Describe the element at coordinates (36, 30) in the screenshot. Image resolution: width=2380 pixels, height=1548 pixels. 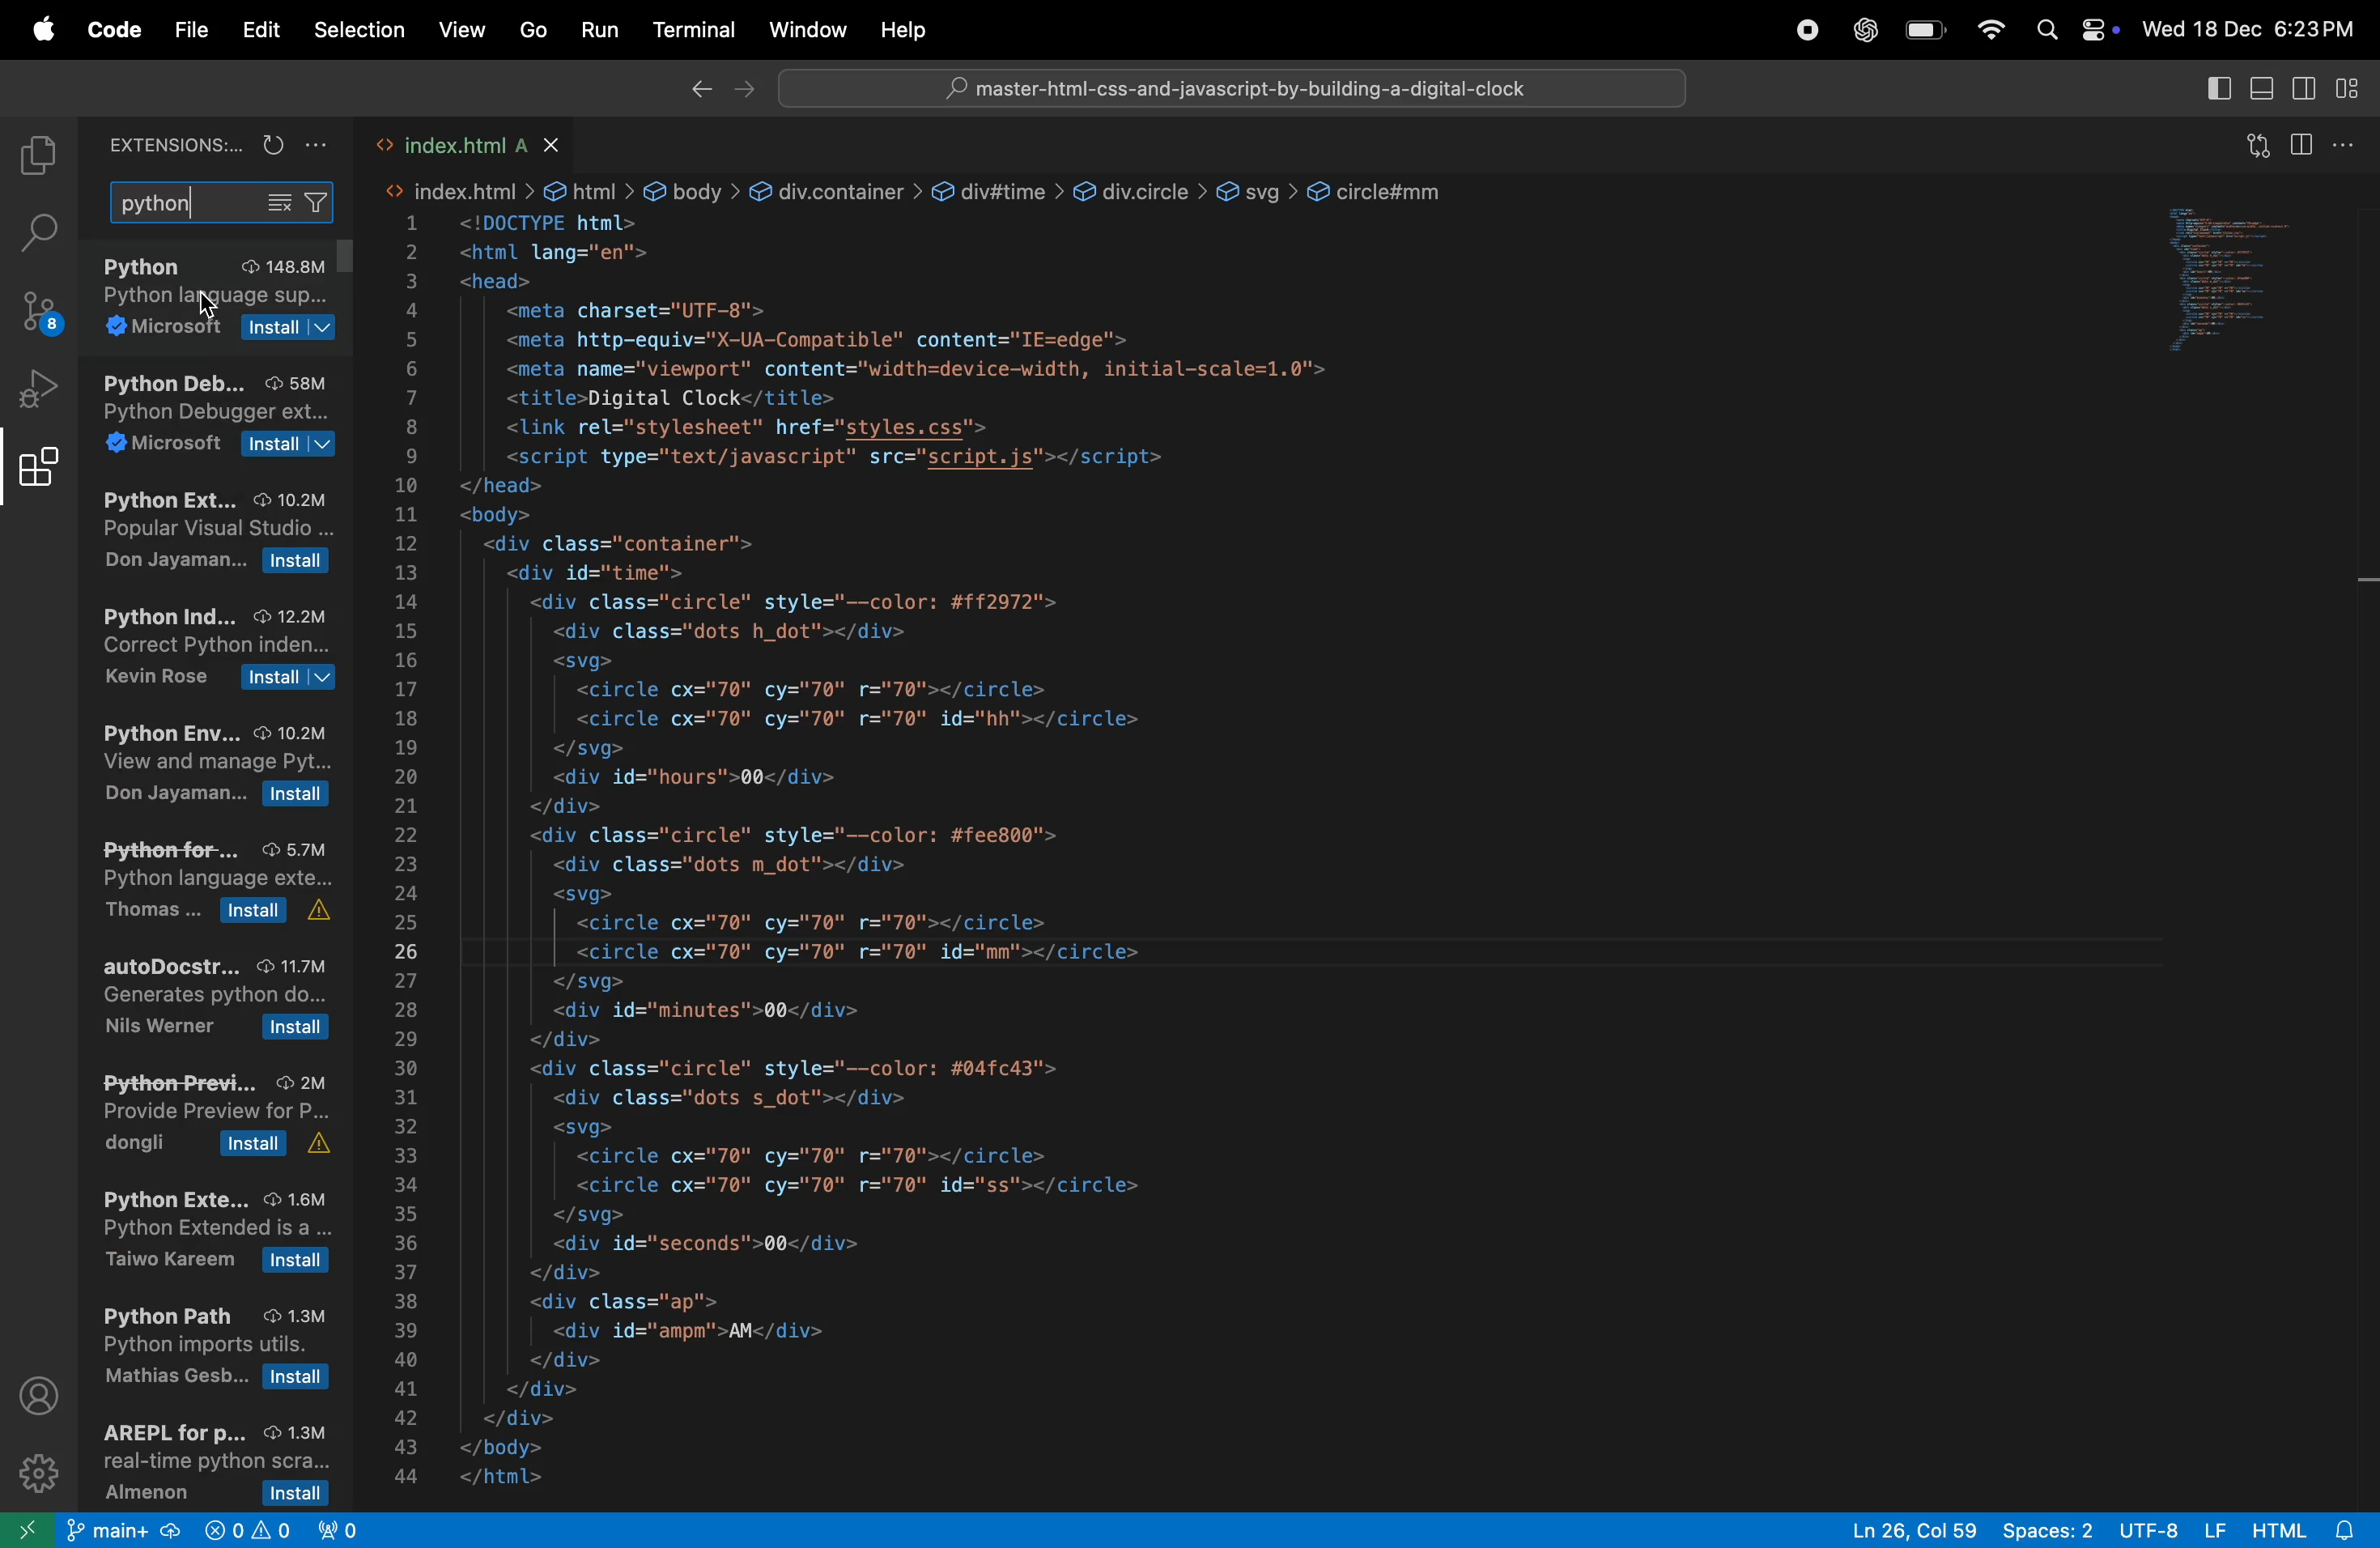
I see `apple menu` at that location.